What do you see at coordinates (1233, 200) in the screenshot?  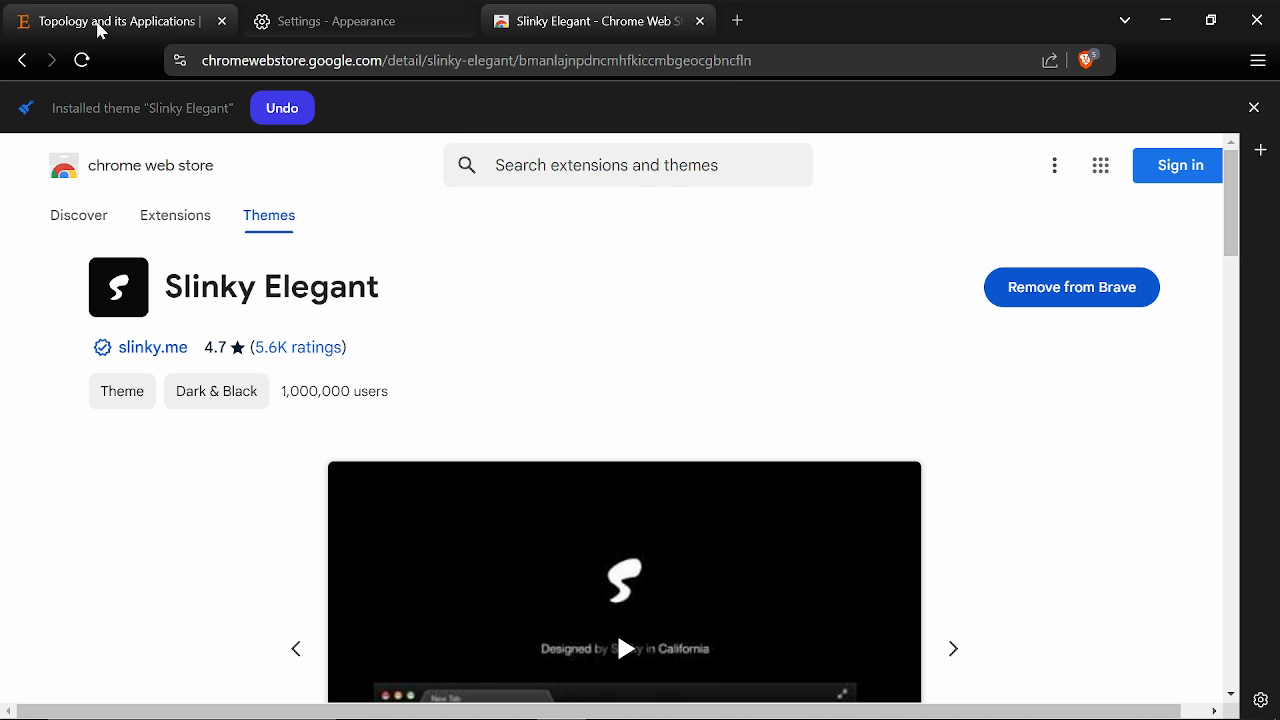 I see `Vertical scrollbar` at bounding box center [1233, 200].